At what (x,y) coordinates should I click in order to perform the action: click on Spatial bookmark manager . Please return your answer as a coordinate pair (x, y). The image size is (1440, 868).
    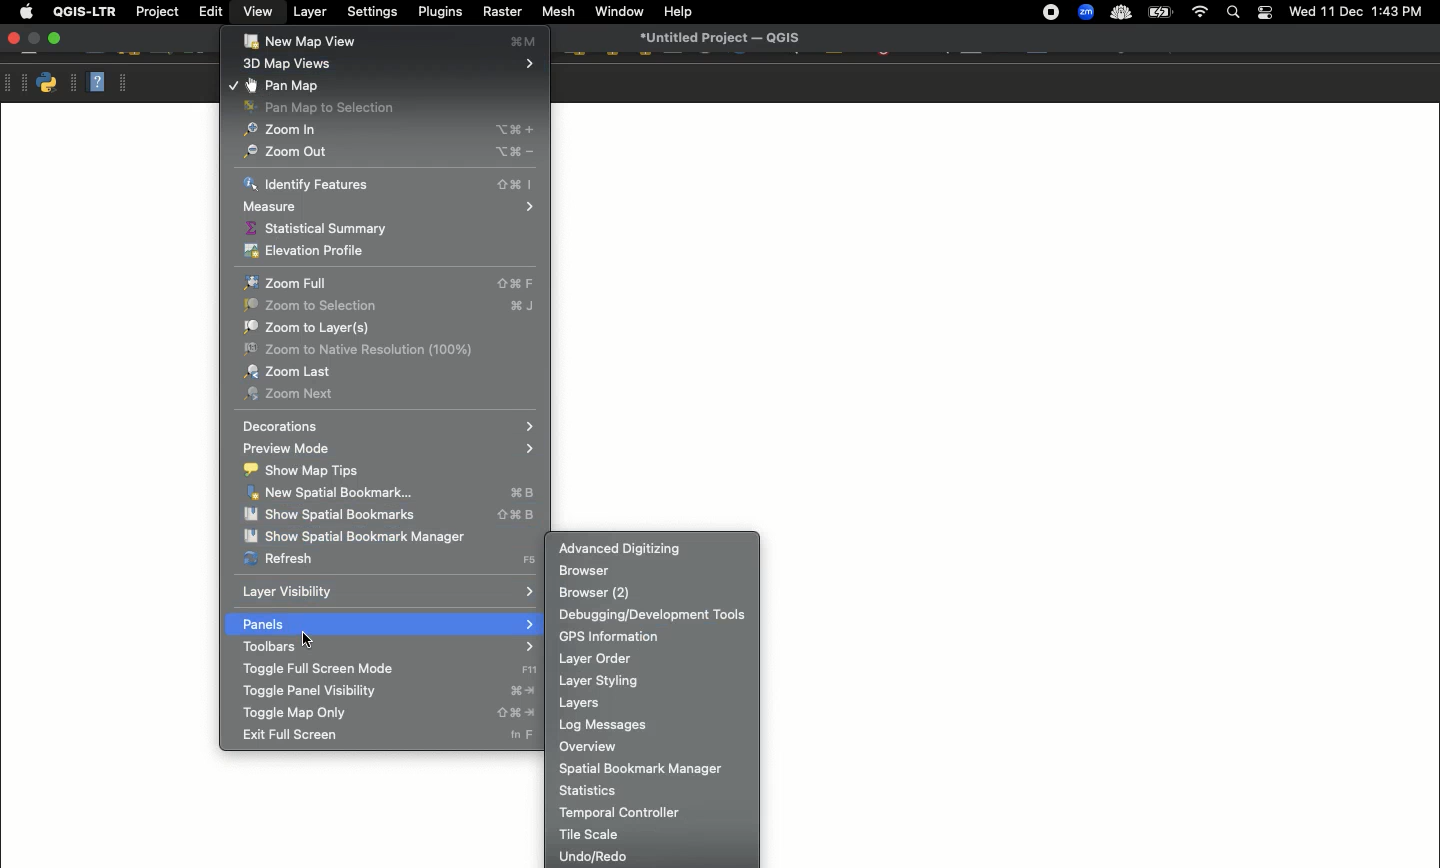
    Looking at the image, I should click on (650, 768).